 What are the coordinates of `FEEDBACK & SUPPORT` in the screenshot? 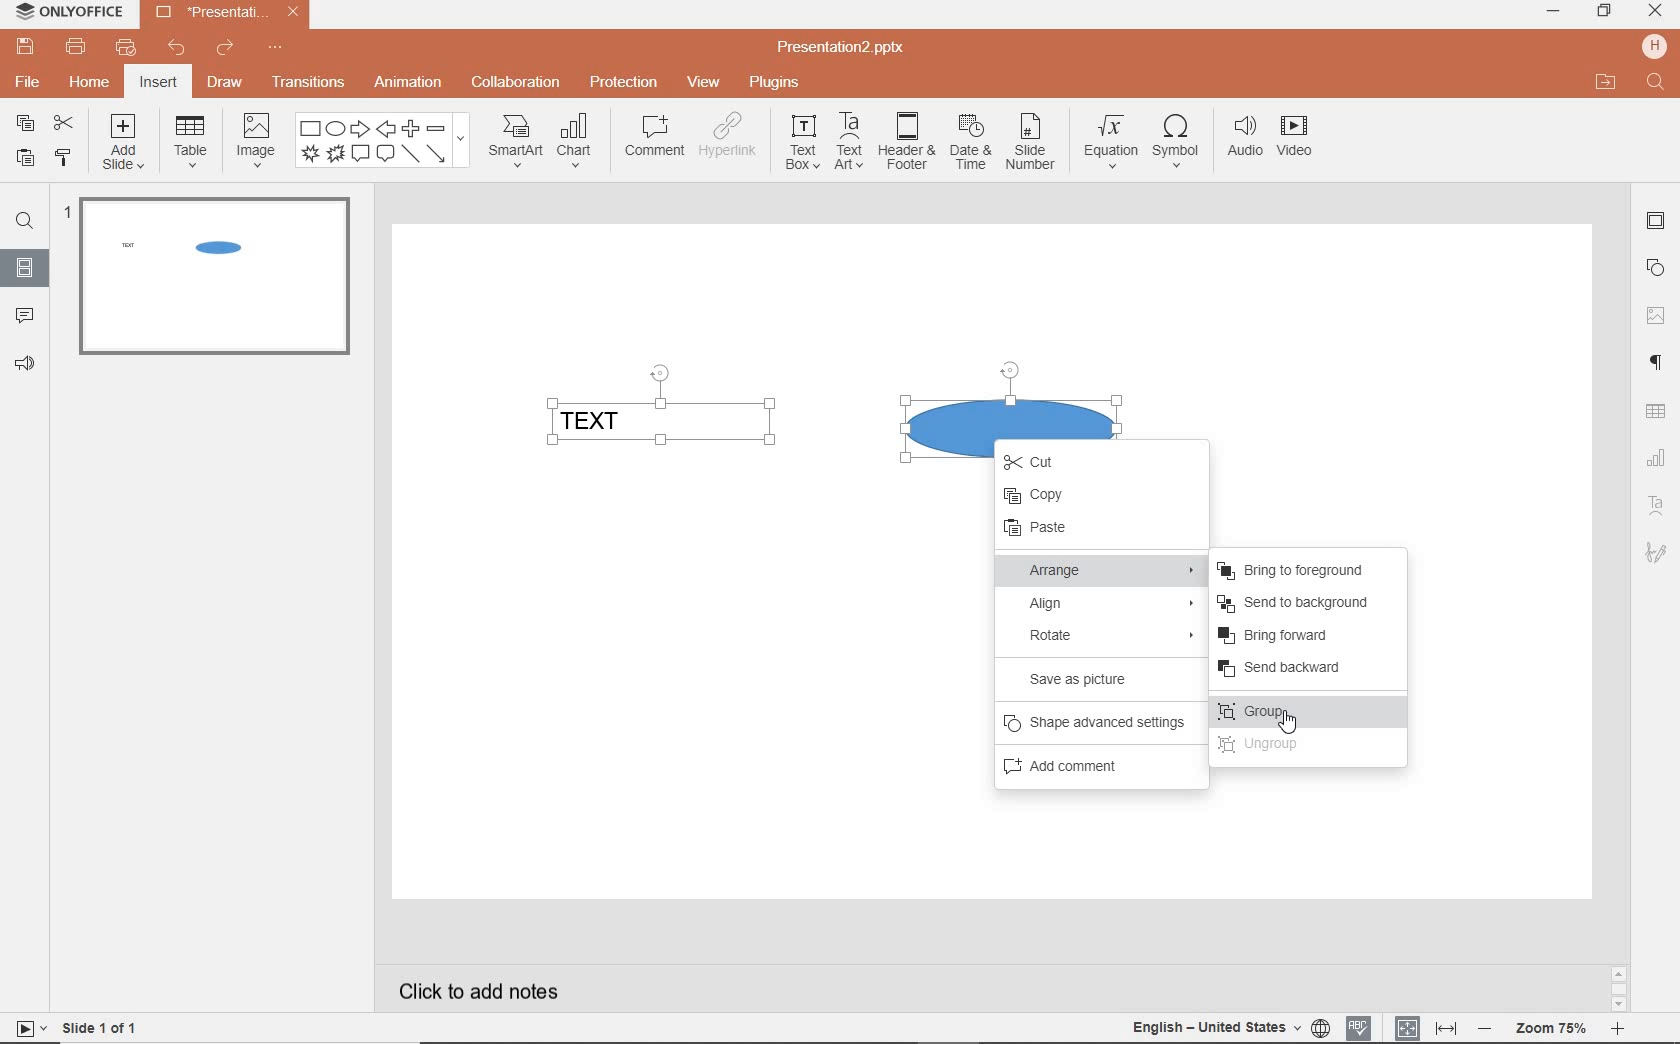 It's located at (24, 363).